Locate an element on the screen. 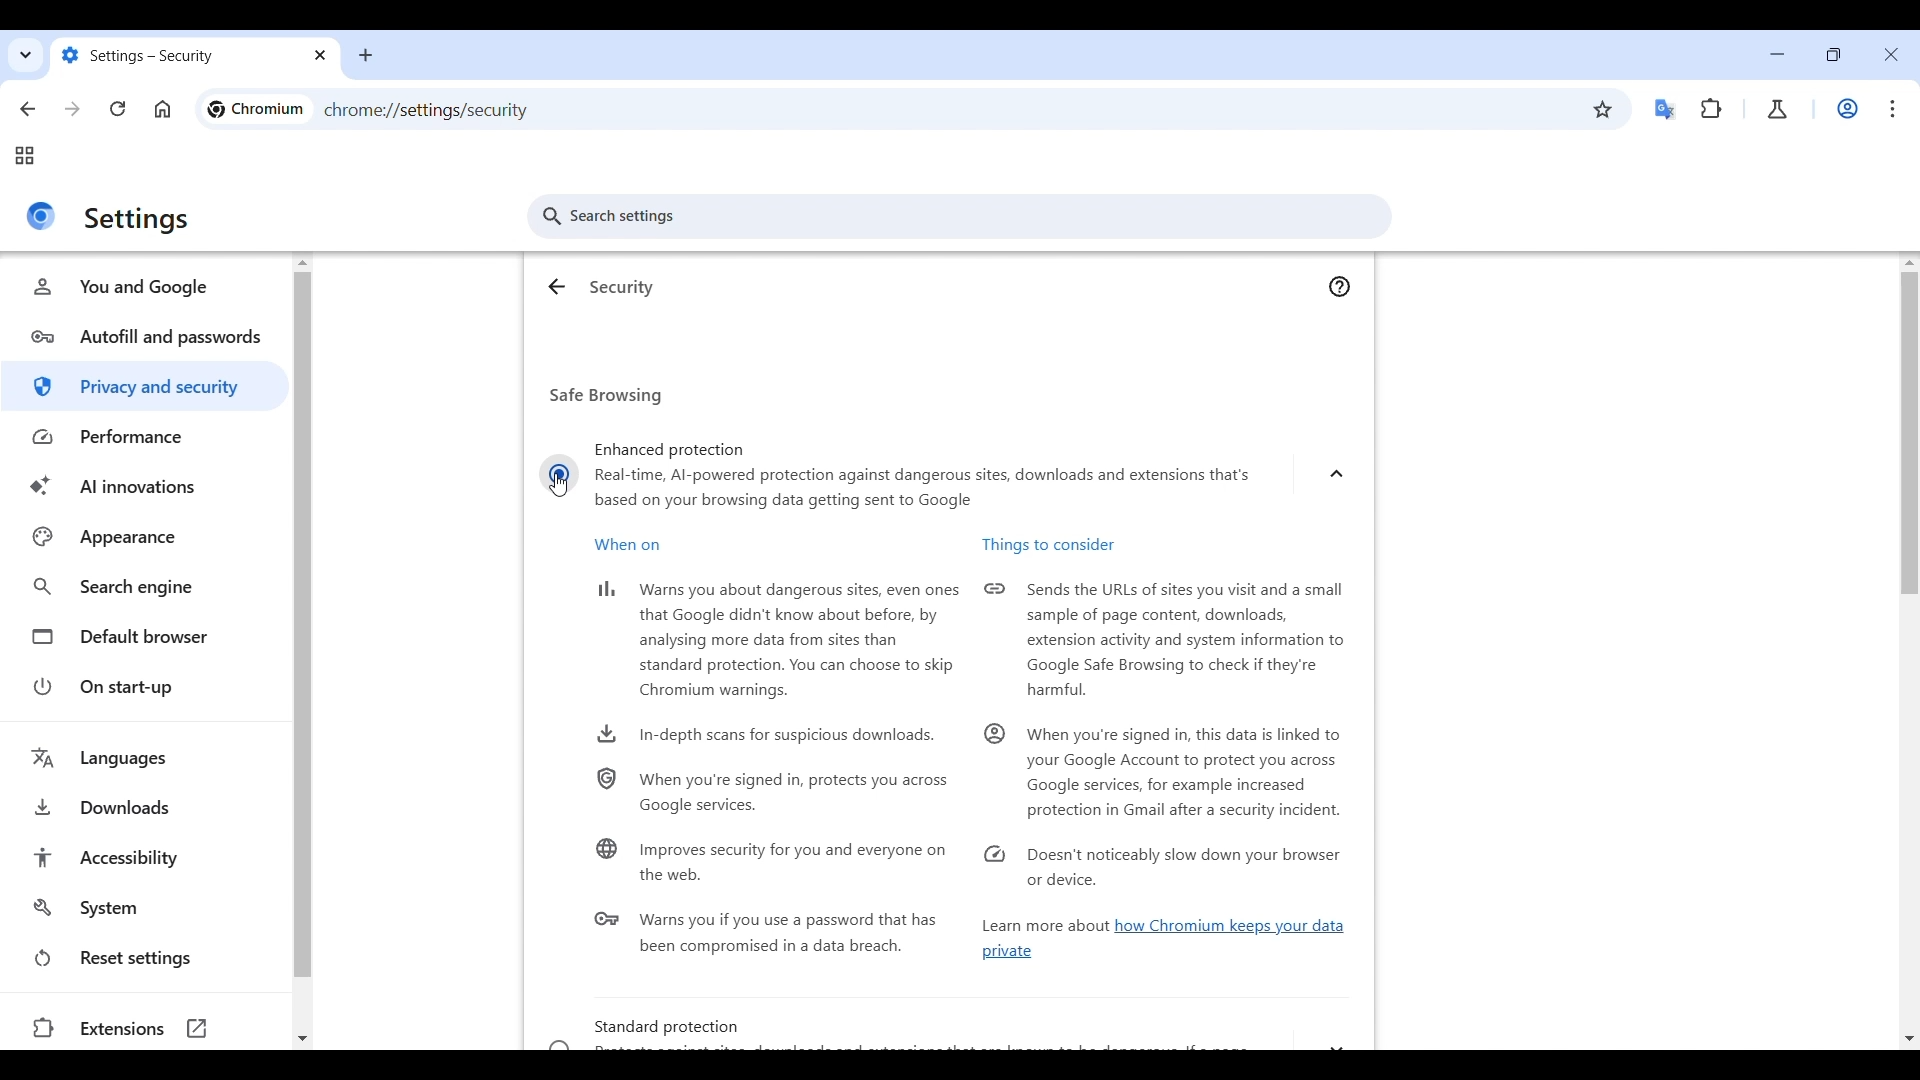 The image size is (1920, 1080). Reset settings is located at coordinates (147, 958).